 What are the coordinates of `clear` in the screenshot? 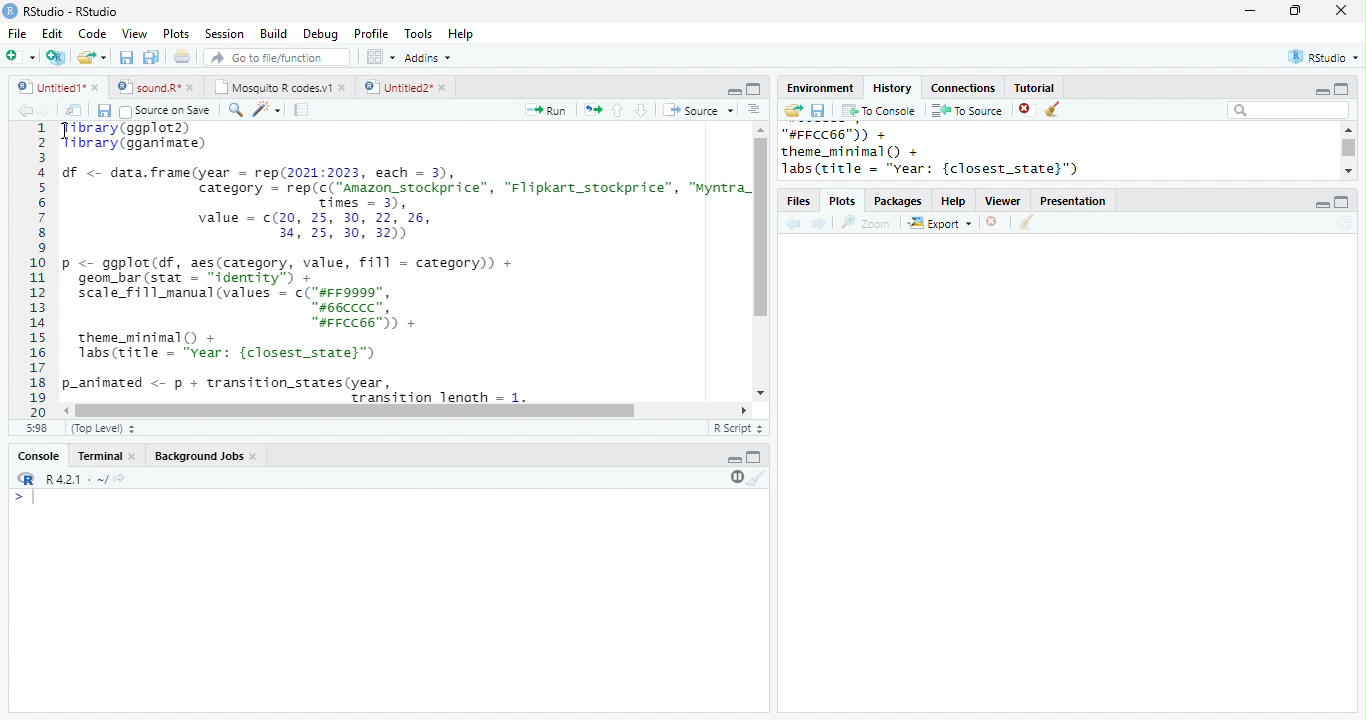 It's located at (756, 478).